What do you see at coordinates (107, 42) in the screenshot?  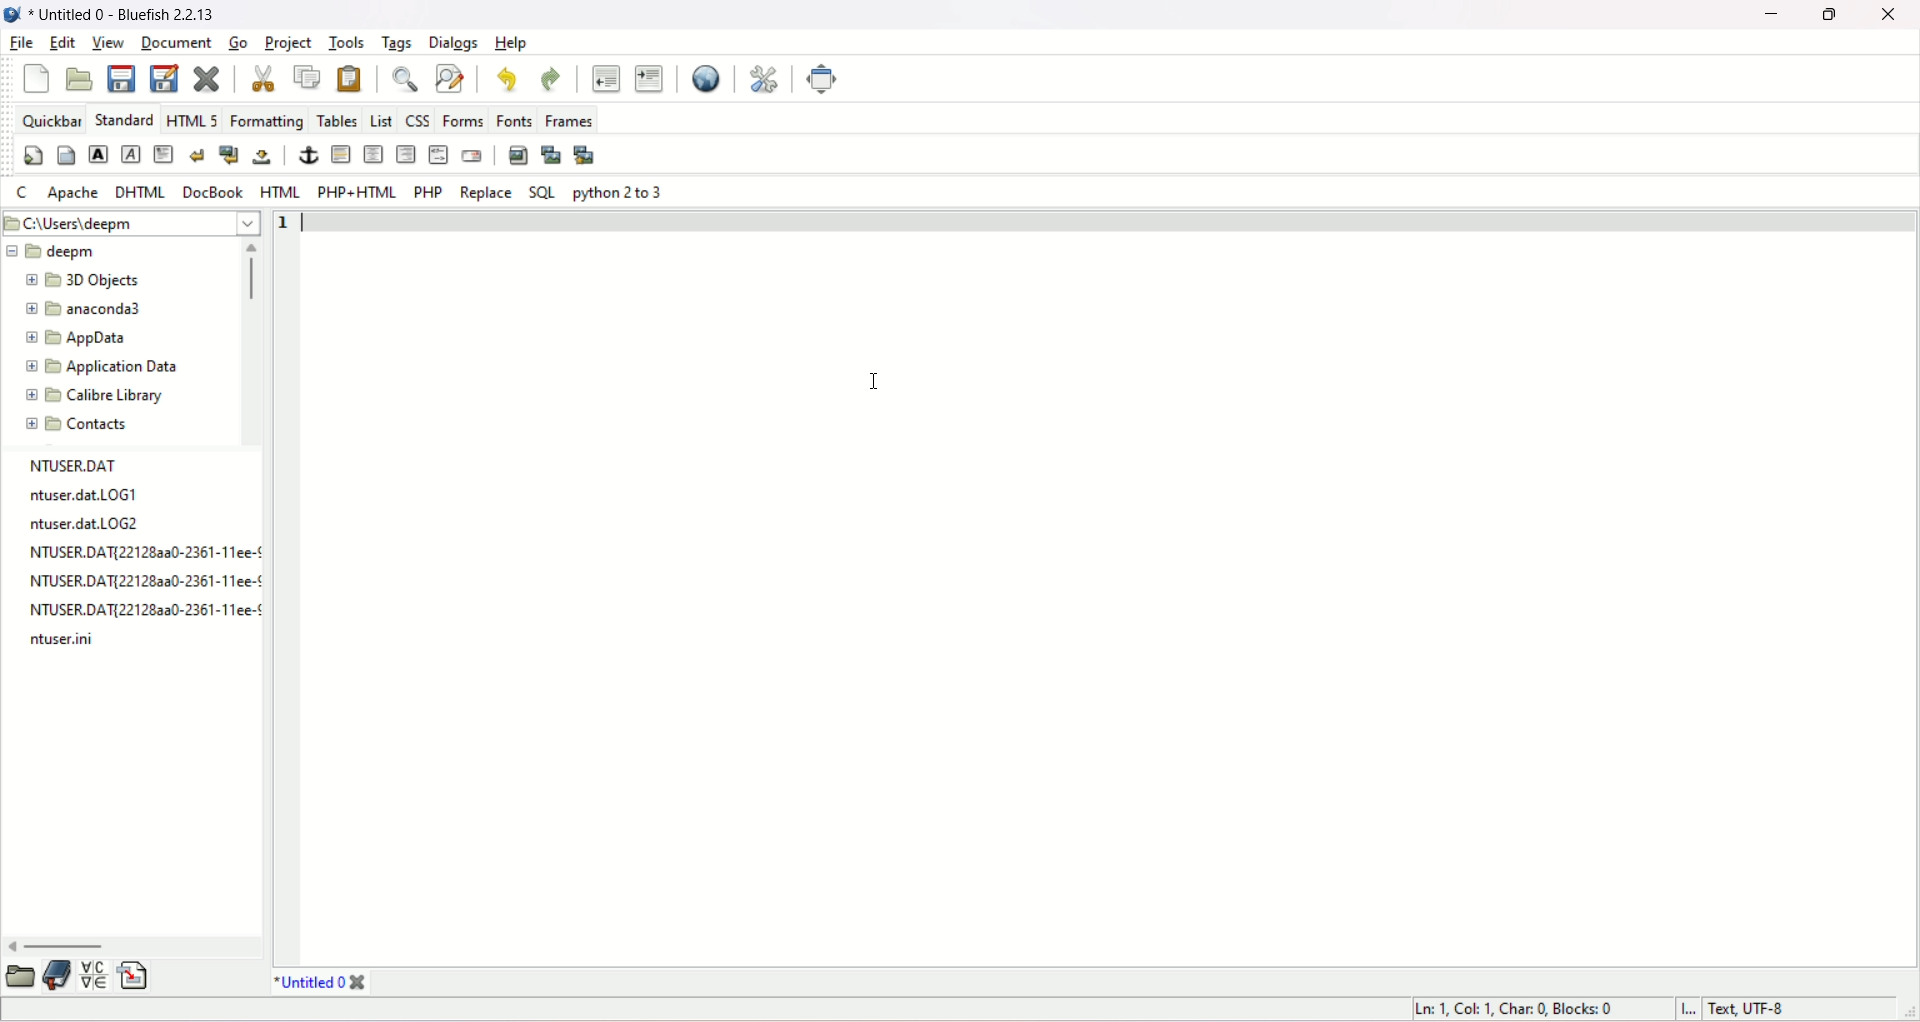 I see `view` at bounding box center [107, 42].